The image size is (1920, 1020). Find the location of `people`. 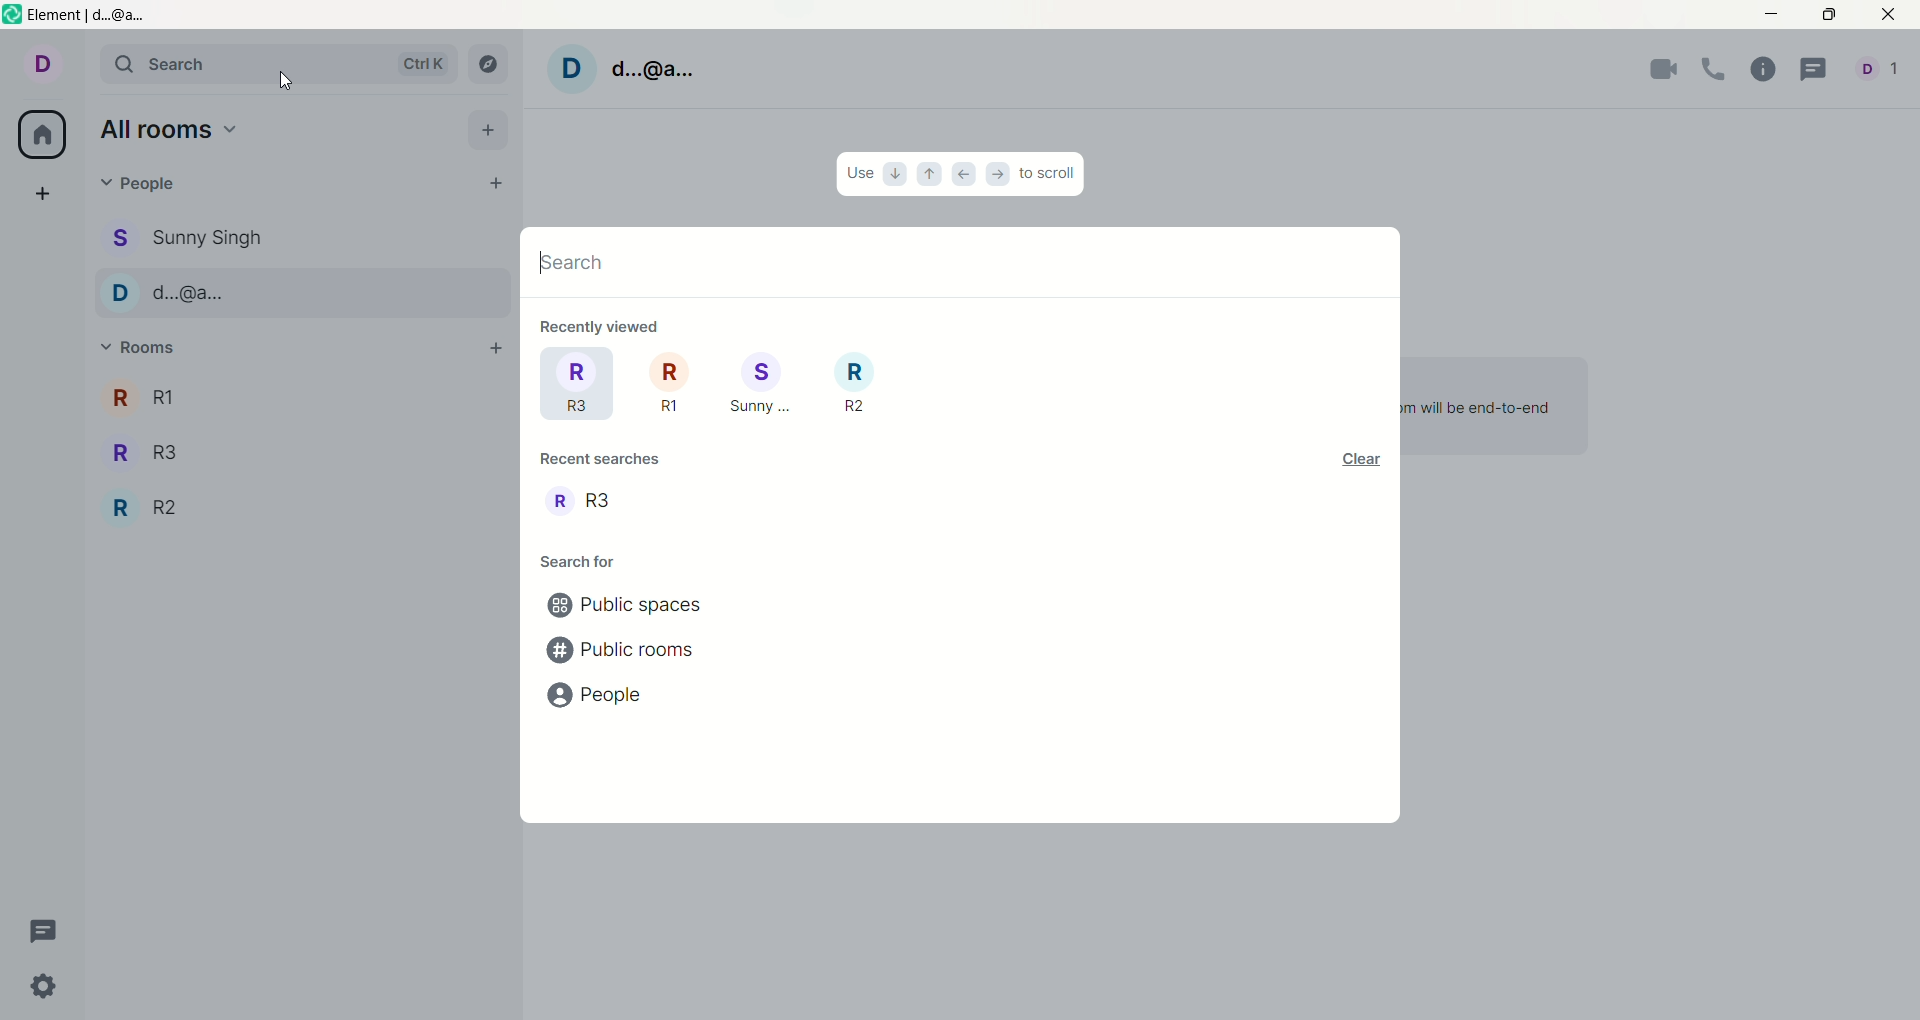

people is located at coordinates (604, 697).